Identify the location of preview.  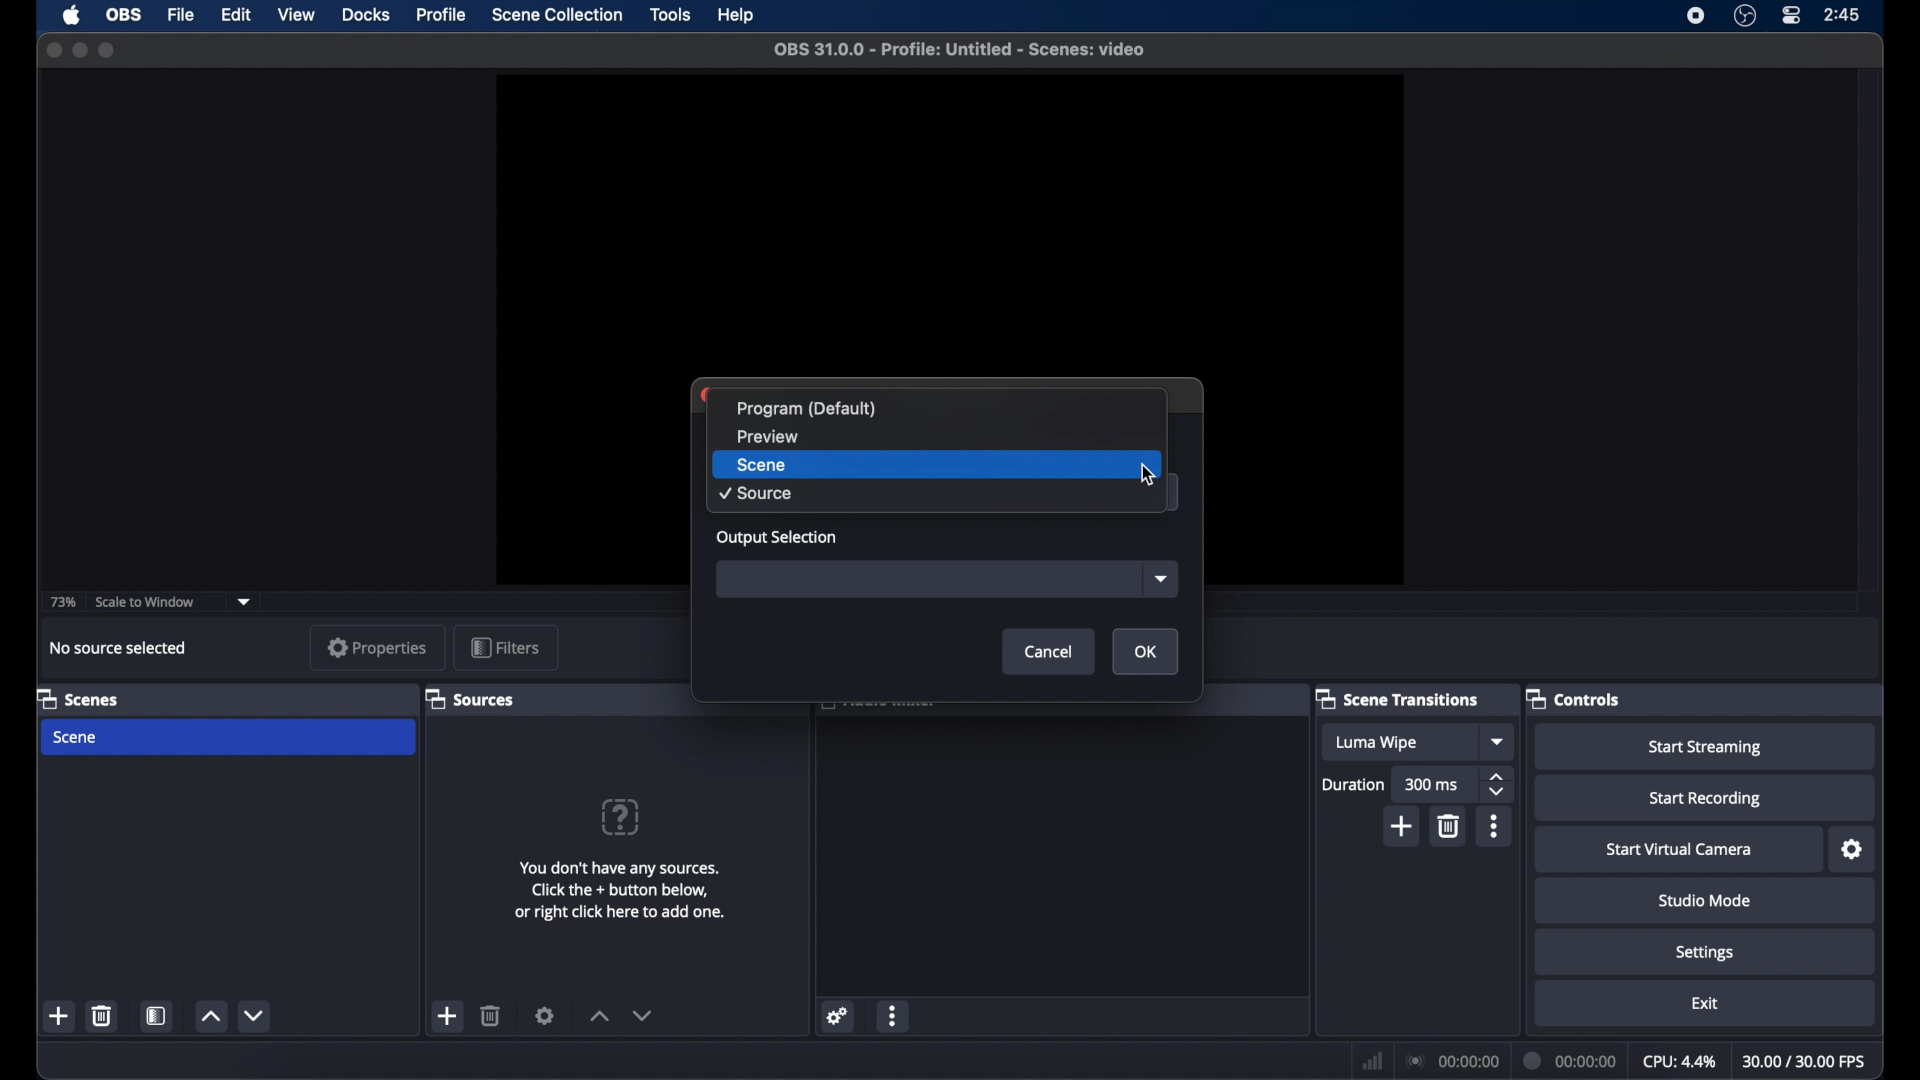
(950, 220).